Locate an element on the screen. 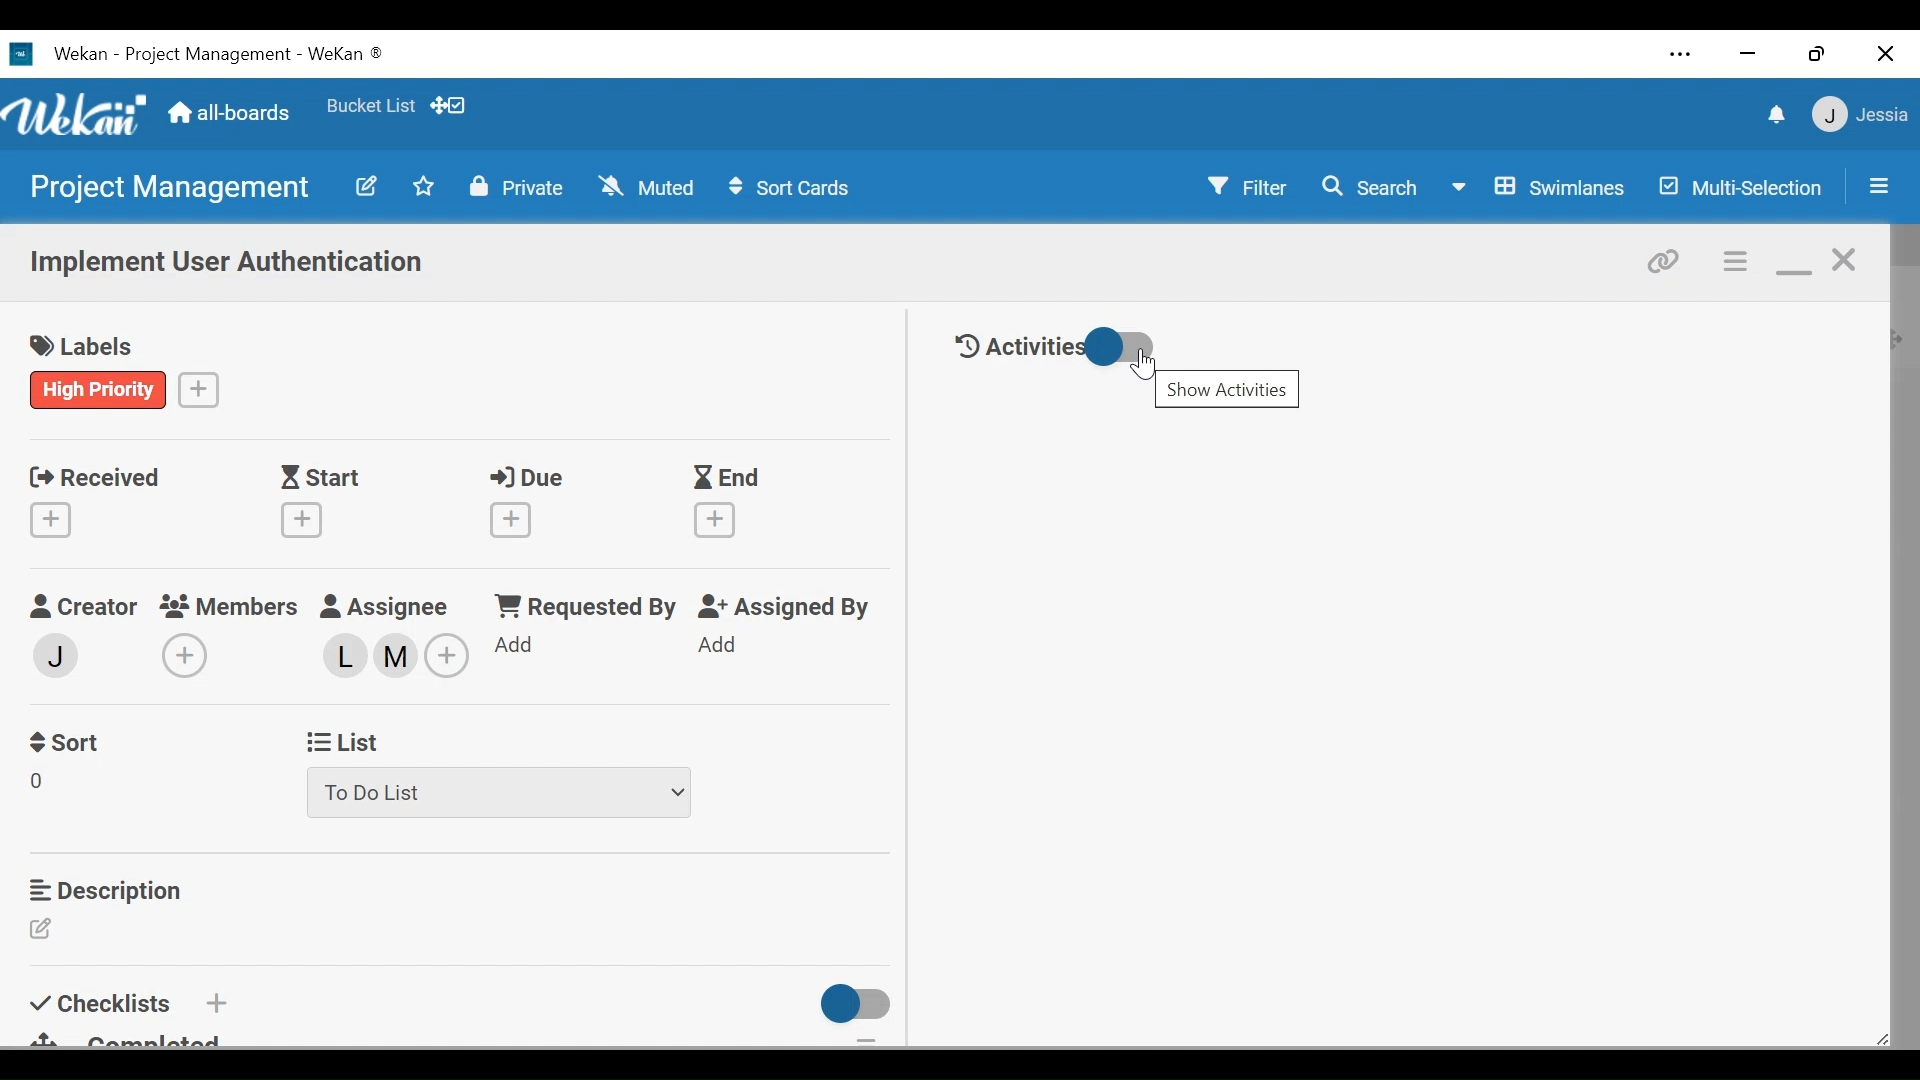 This screenshot has width=1920, height=1080. settings and more is located at coordinates (1679, 54).